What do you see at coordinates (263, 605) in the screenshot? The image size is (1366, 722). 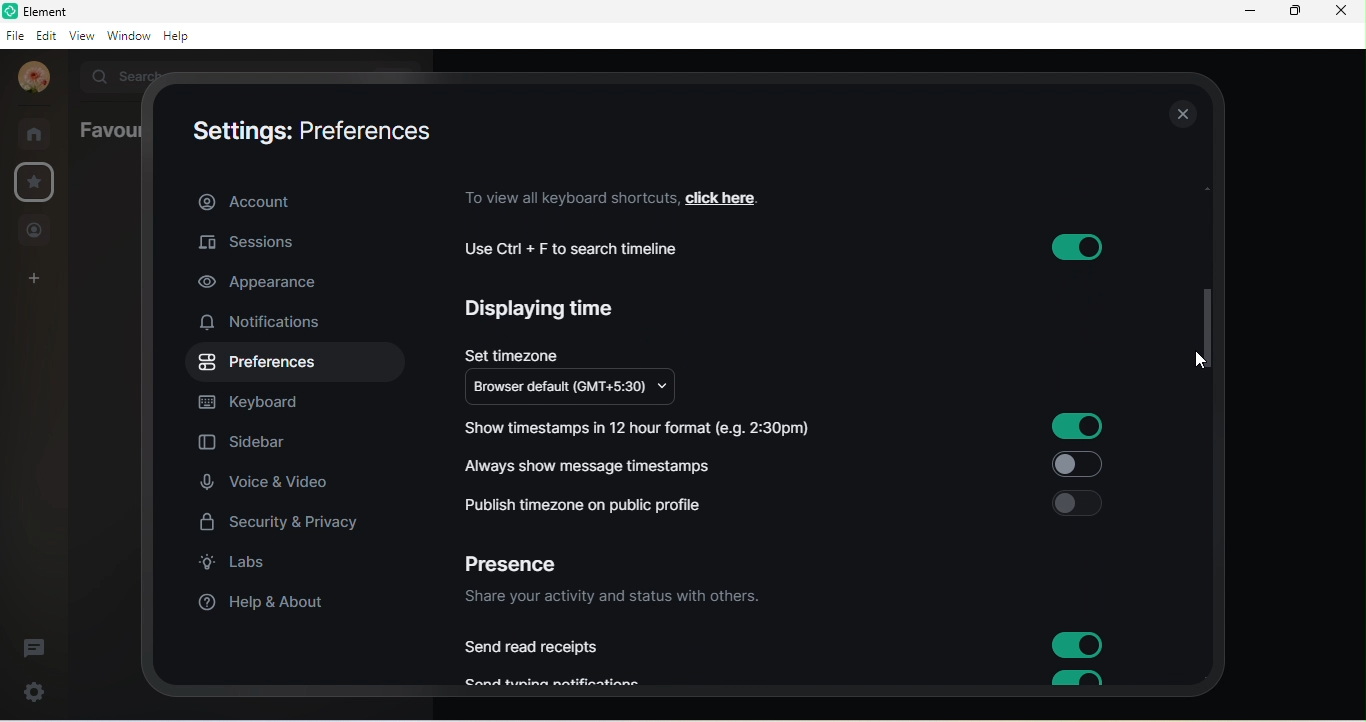 I see `help and about` at bounding box center [263, 605].